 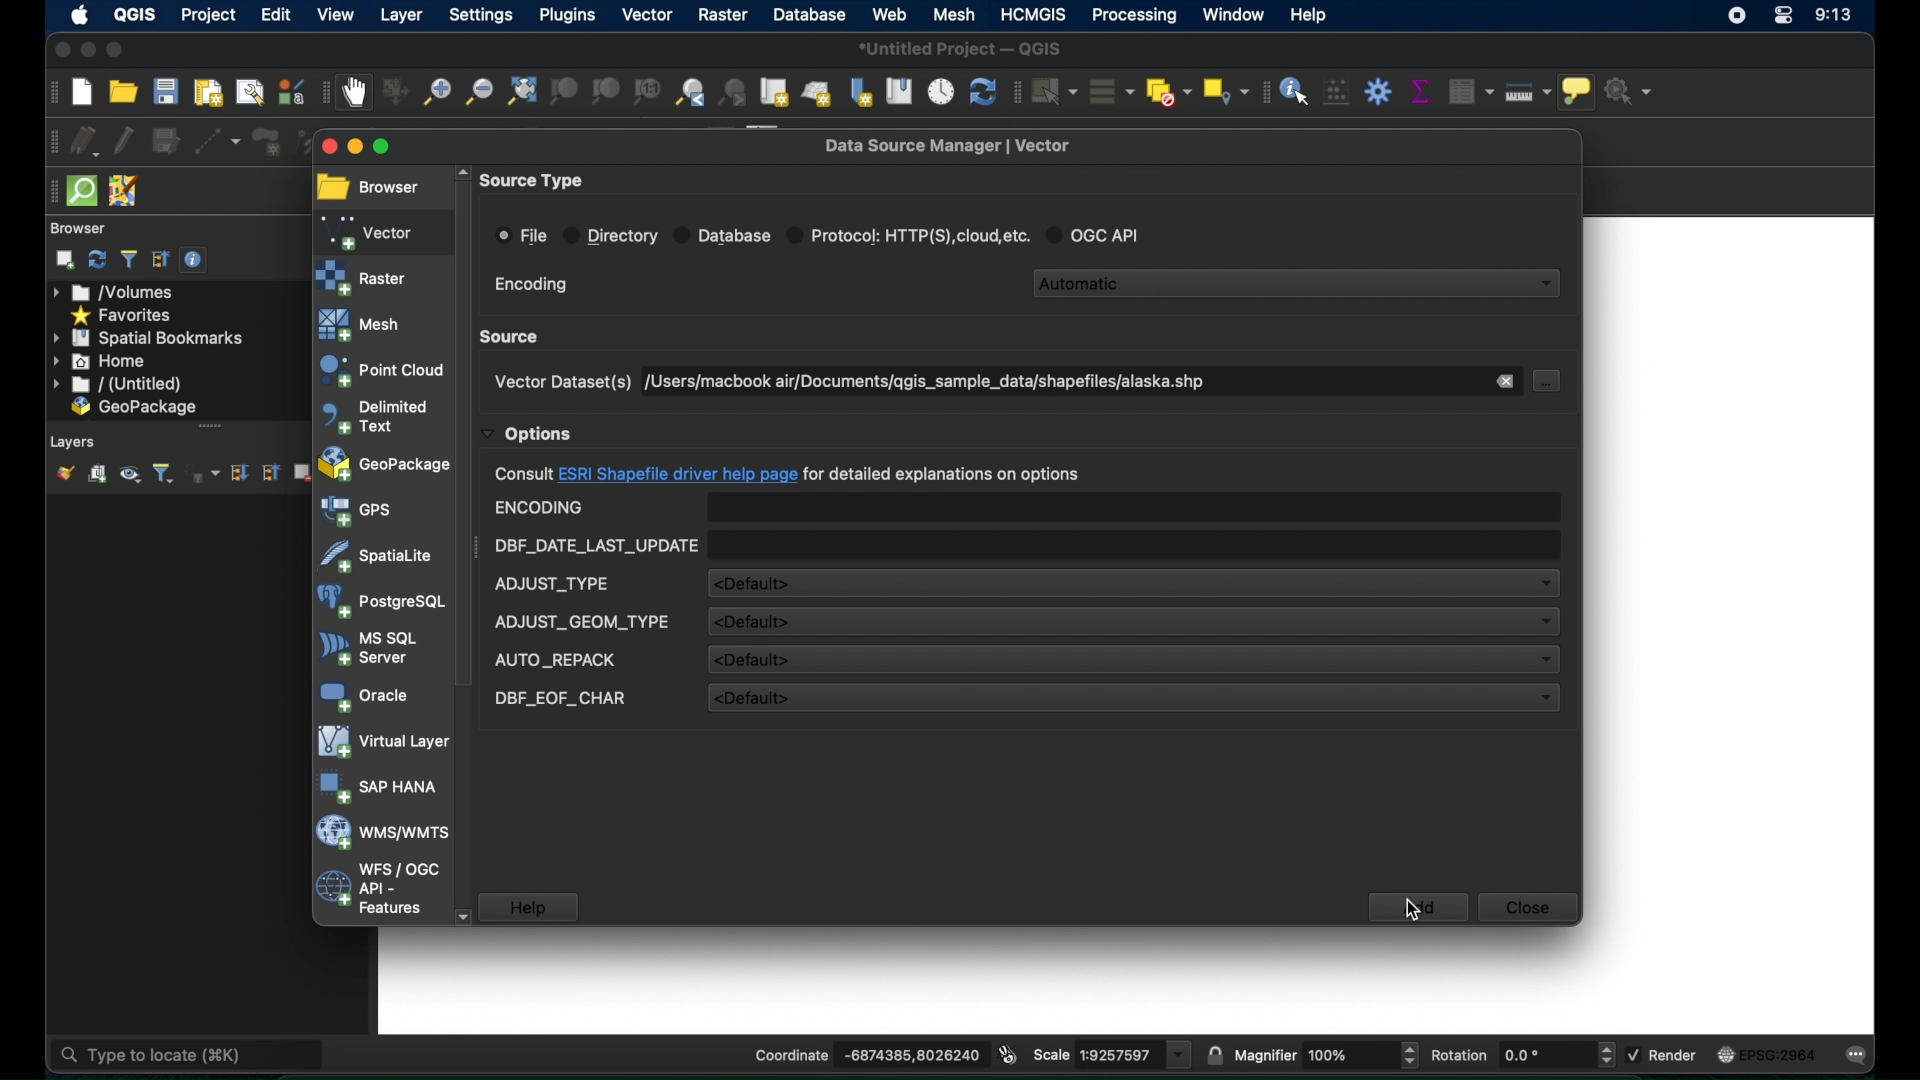 I want to click on empty field, so click(x=1134, y=507).